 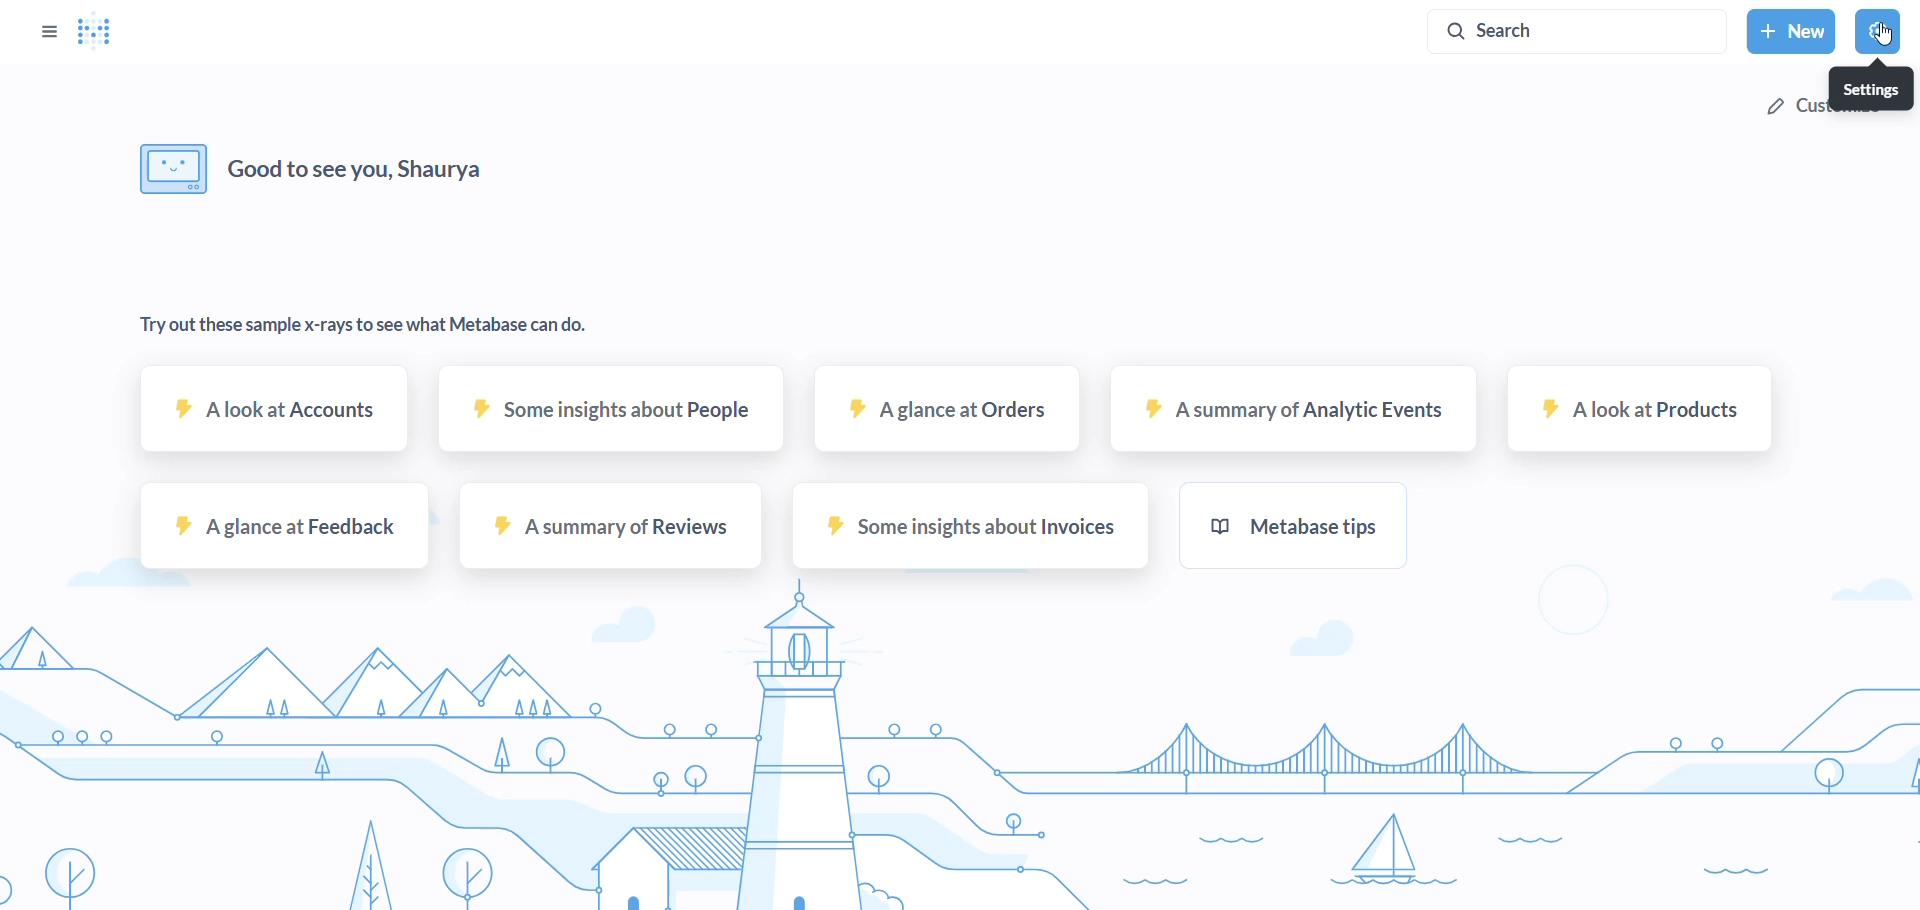 What do you see at coordinates (366, 328) in the screenshot?
I see `Try out these sample x-rays to see what Metabase can do.` at bounding box center [366, 328].